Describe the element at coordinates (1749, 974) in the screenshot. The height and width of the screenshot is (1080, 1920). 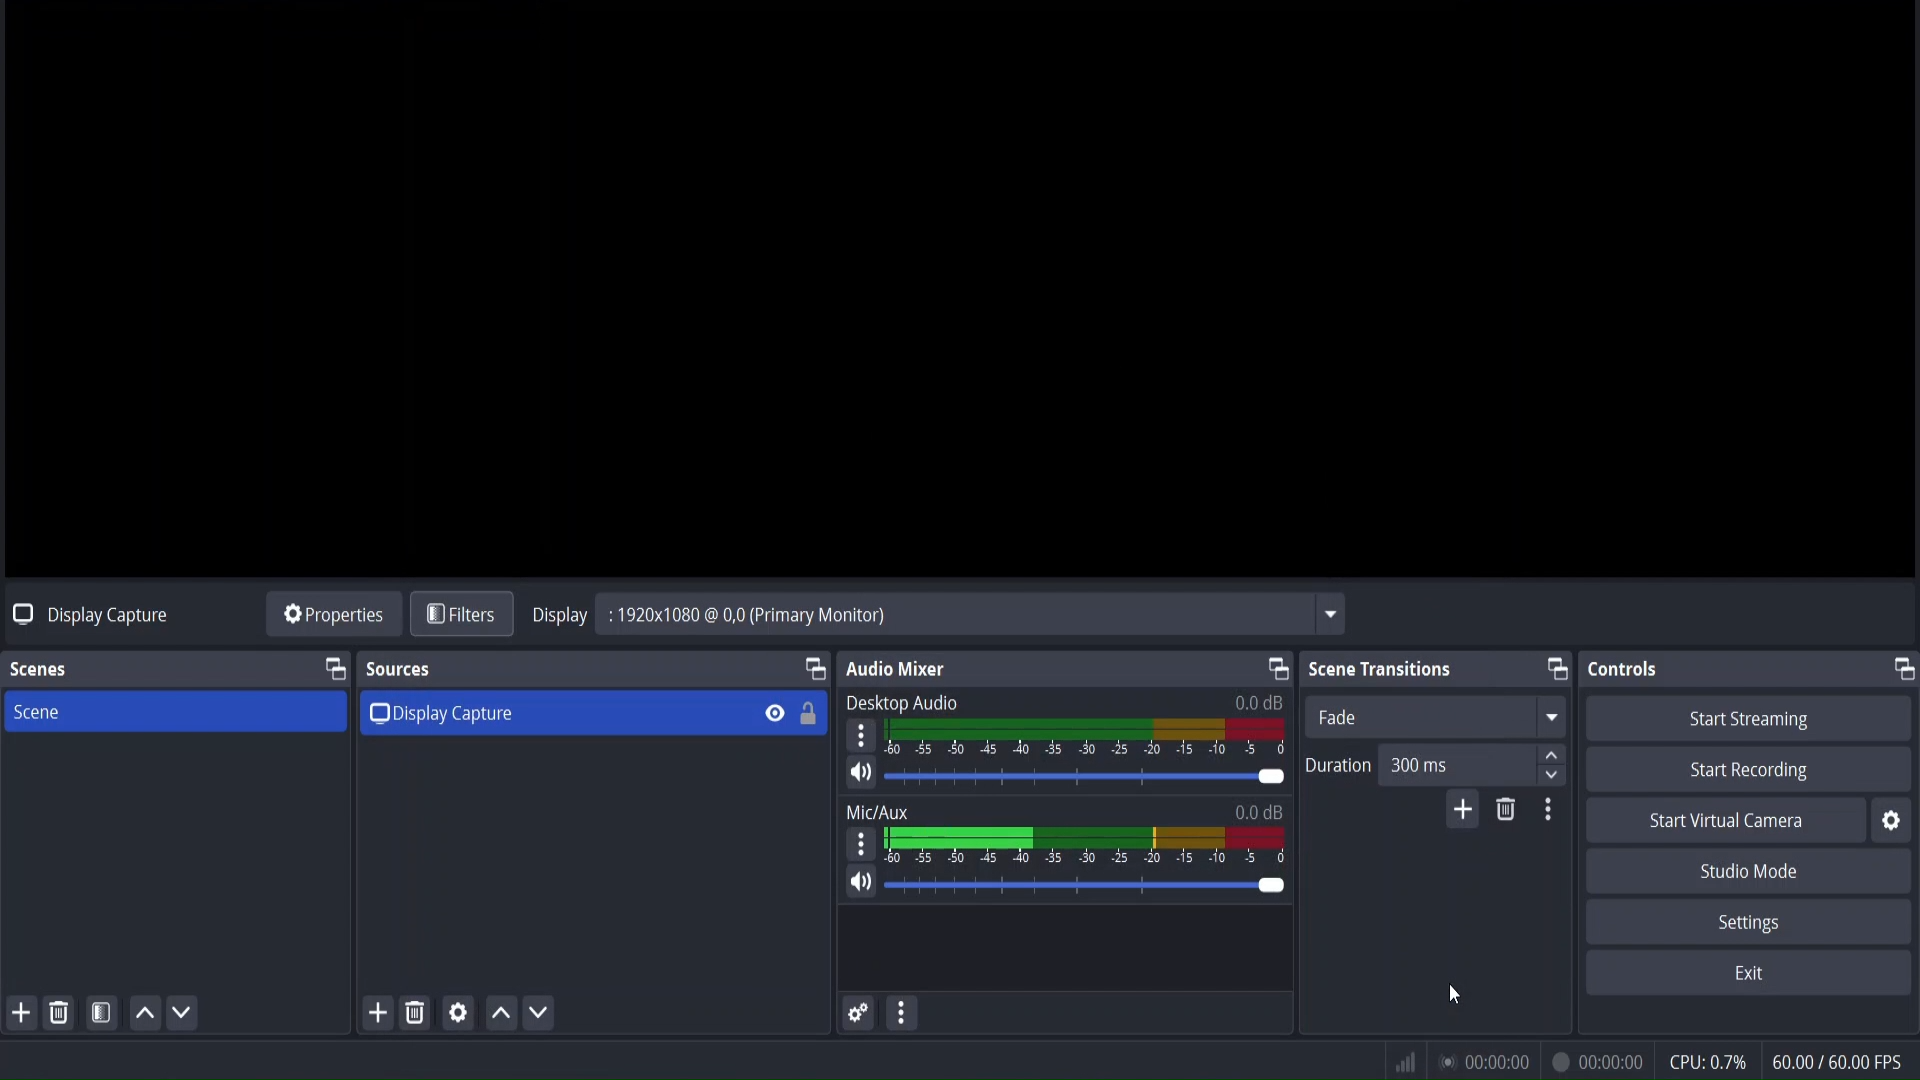
I see `exit` at that location.